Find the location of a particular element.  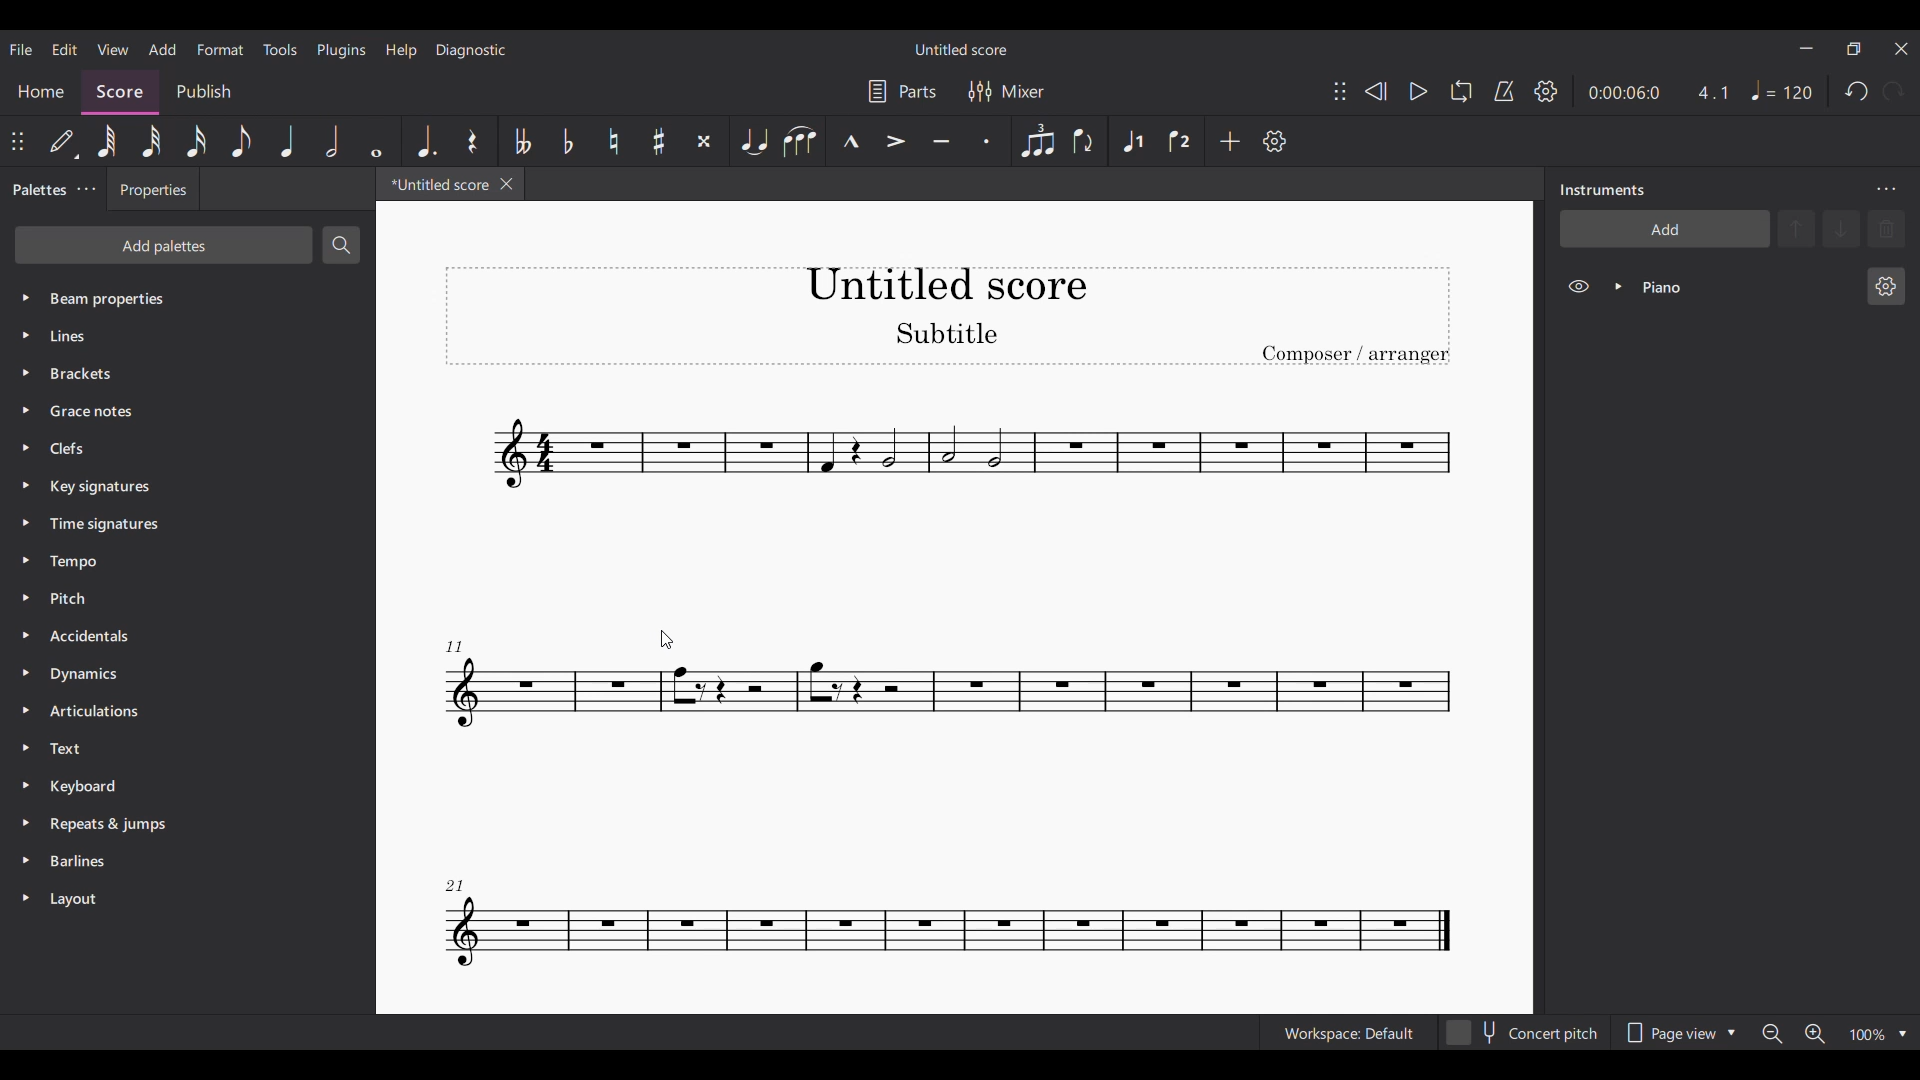

Show in smaller tab is located at coordinates (1853, 48).